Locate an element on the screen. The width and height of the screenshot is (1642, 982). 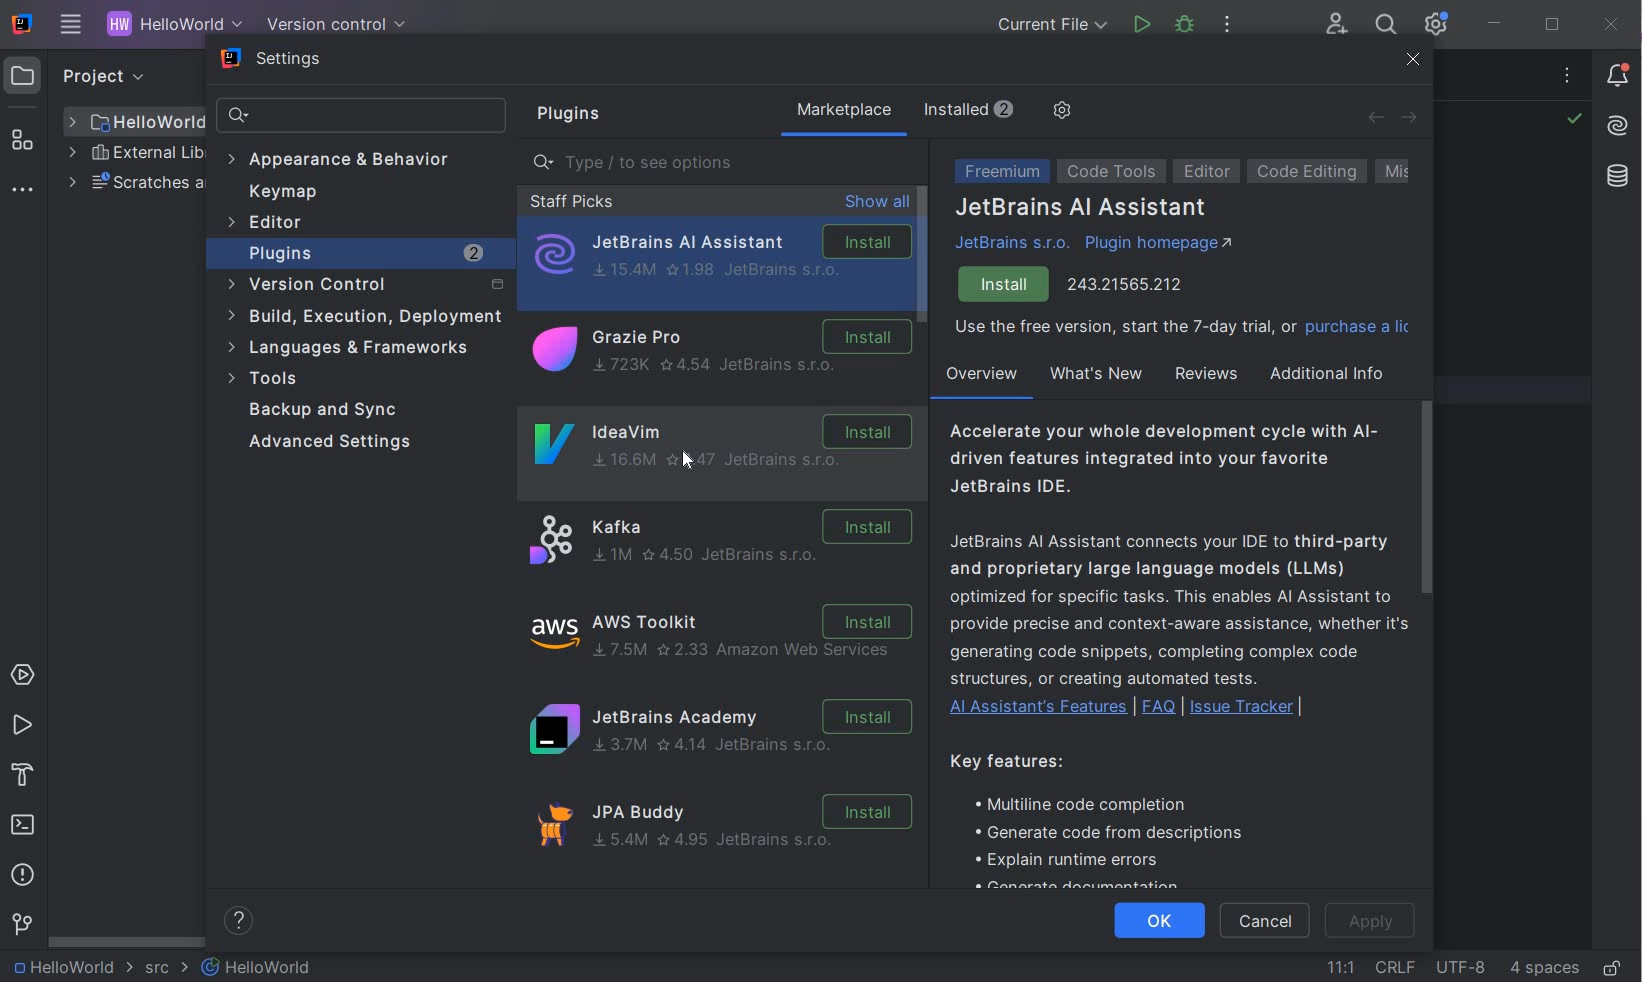
scrollbar is located at coordinates (924, 255).